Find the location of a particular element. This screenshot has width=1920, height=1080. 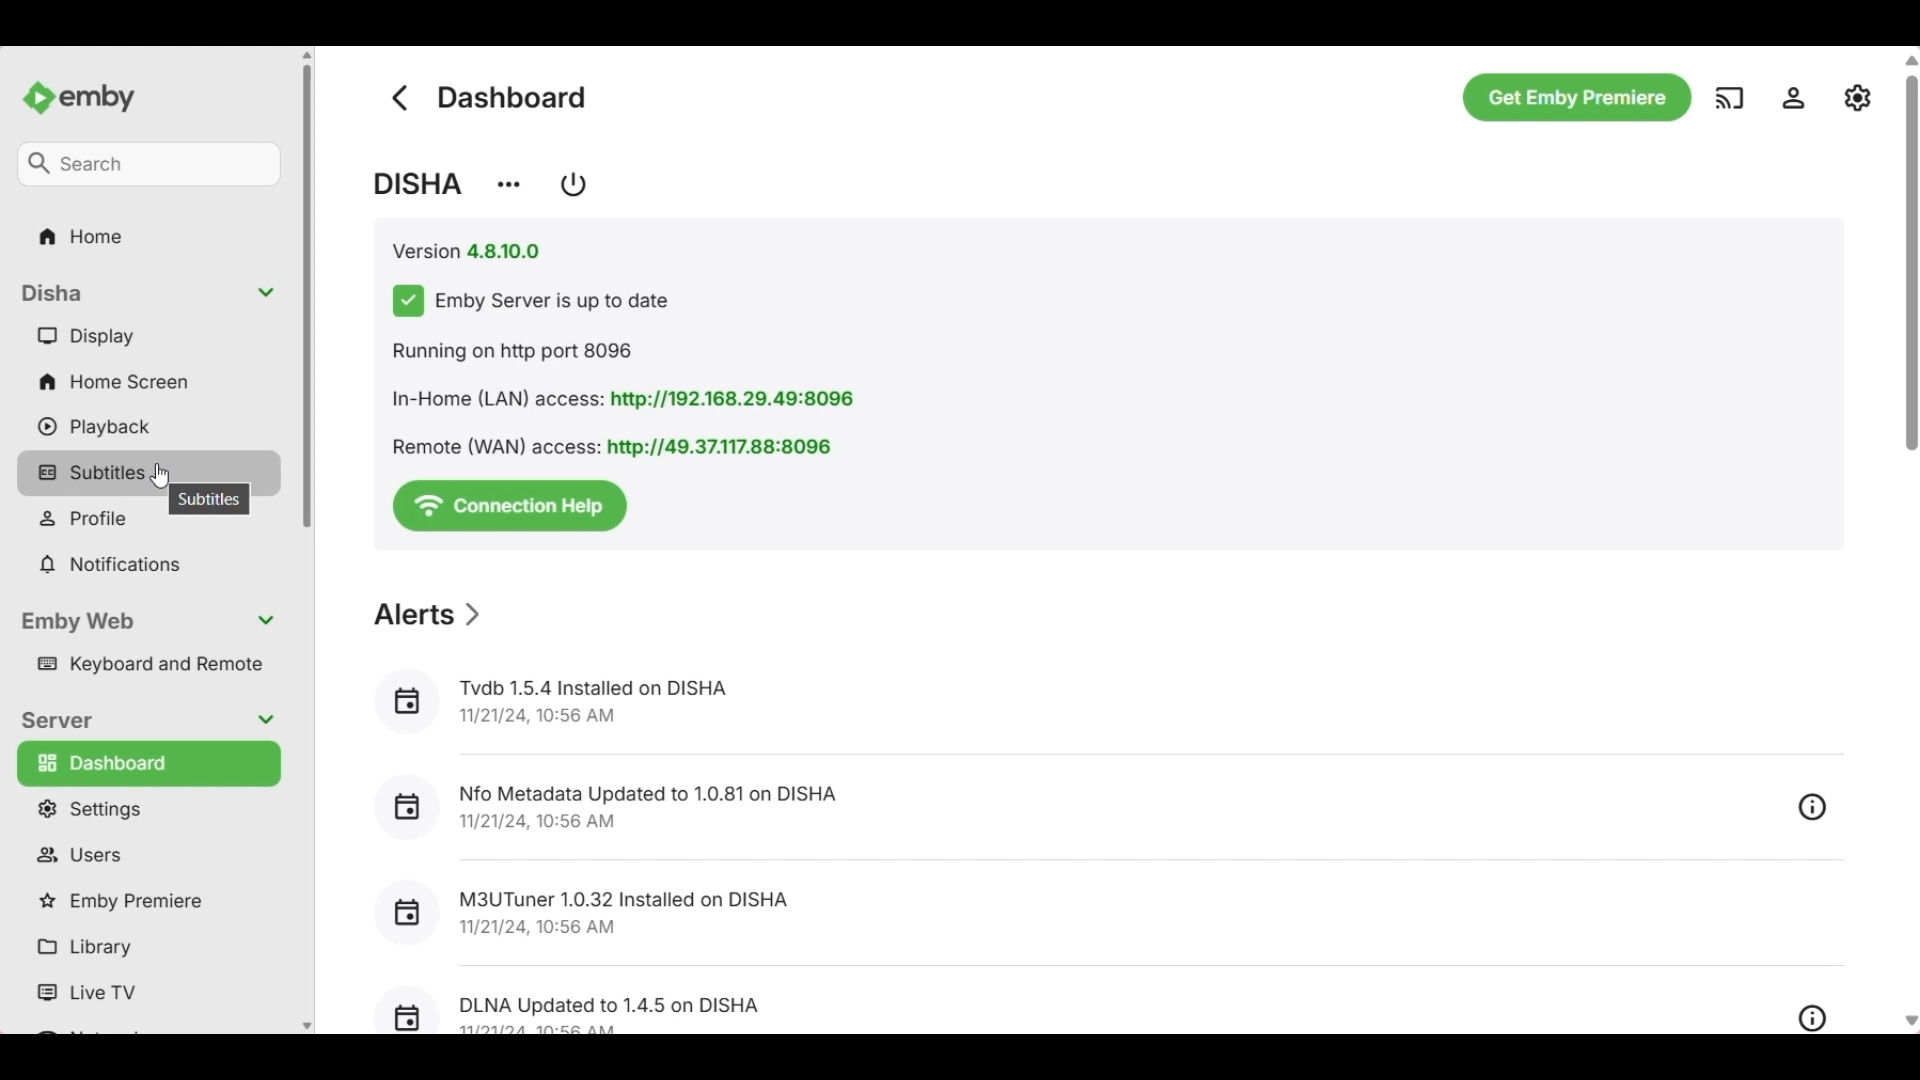

Title of current selection is located at coordinates (417, 184).